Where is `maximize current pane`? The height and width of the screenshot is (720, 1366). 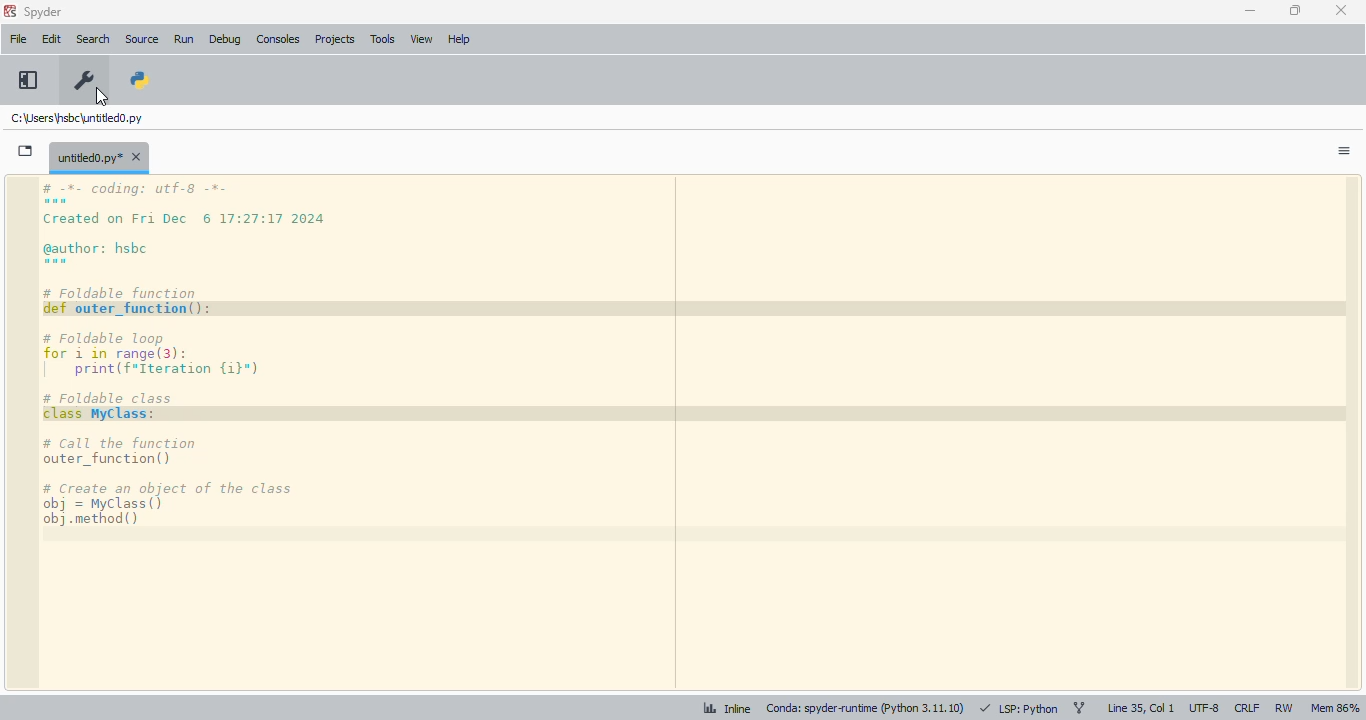 maximize current pane is located at coordinates (27, 79).